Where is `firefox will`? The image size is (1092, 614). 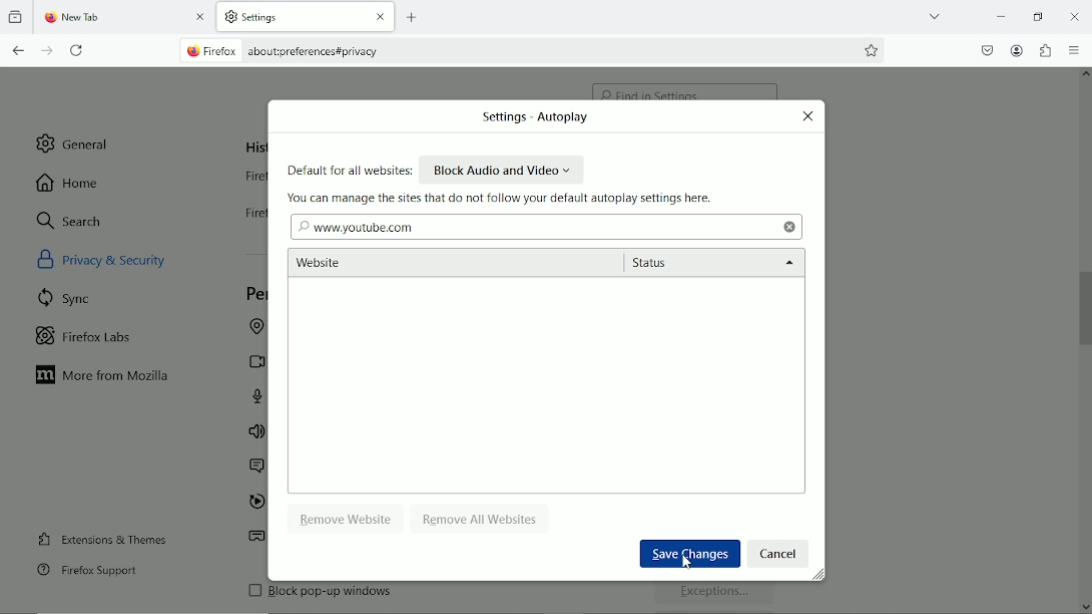
firefox will is located at coordinates (251, 179).